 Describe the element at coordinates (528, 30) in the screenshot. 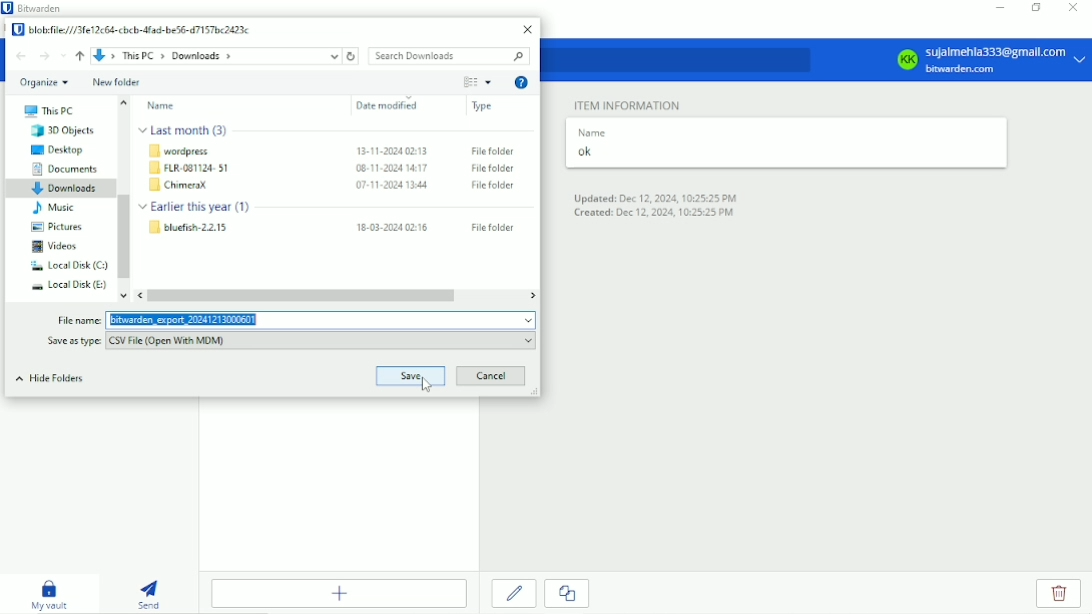

I see `Close` at that location.